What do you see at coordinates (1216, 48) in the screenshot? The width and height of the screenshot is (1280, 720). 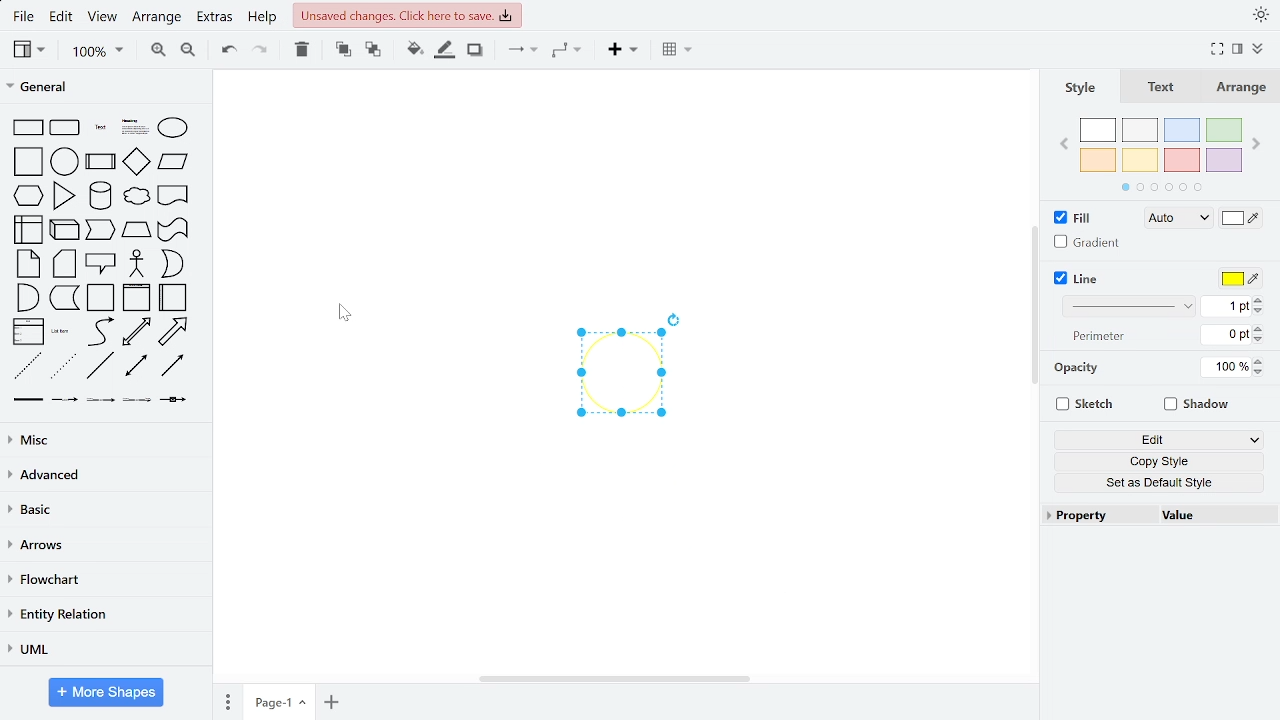 I see `full screen` at bounding box center [1216, 48].